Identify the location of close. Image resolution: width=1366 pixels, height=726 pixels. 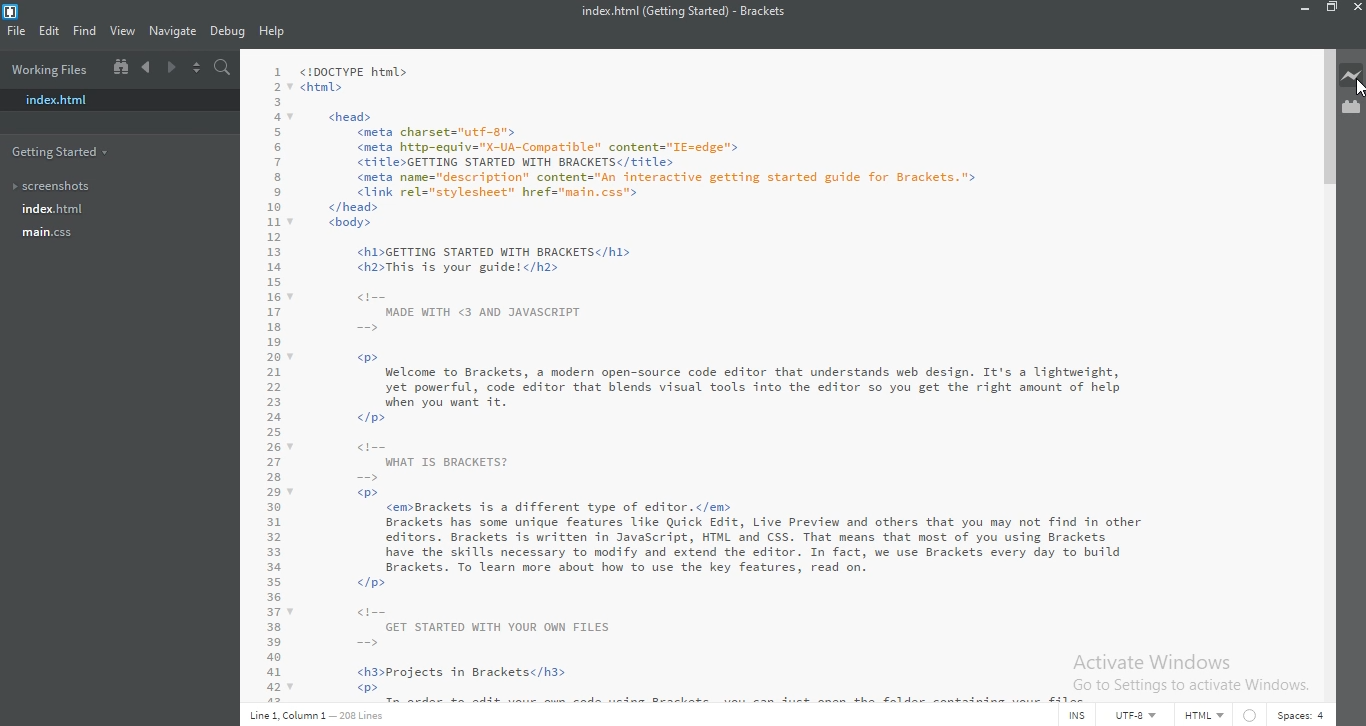
(1354, 11).